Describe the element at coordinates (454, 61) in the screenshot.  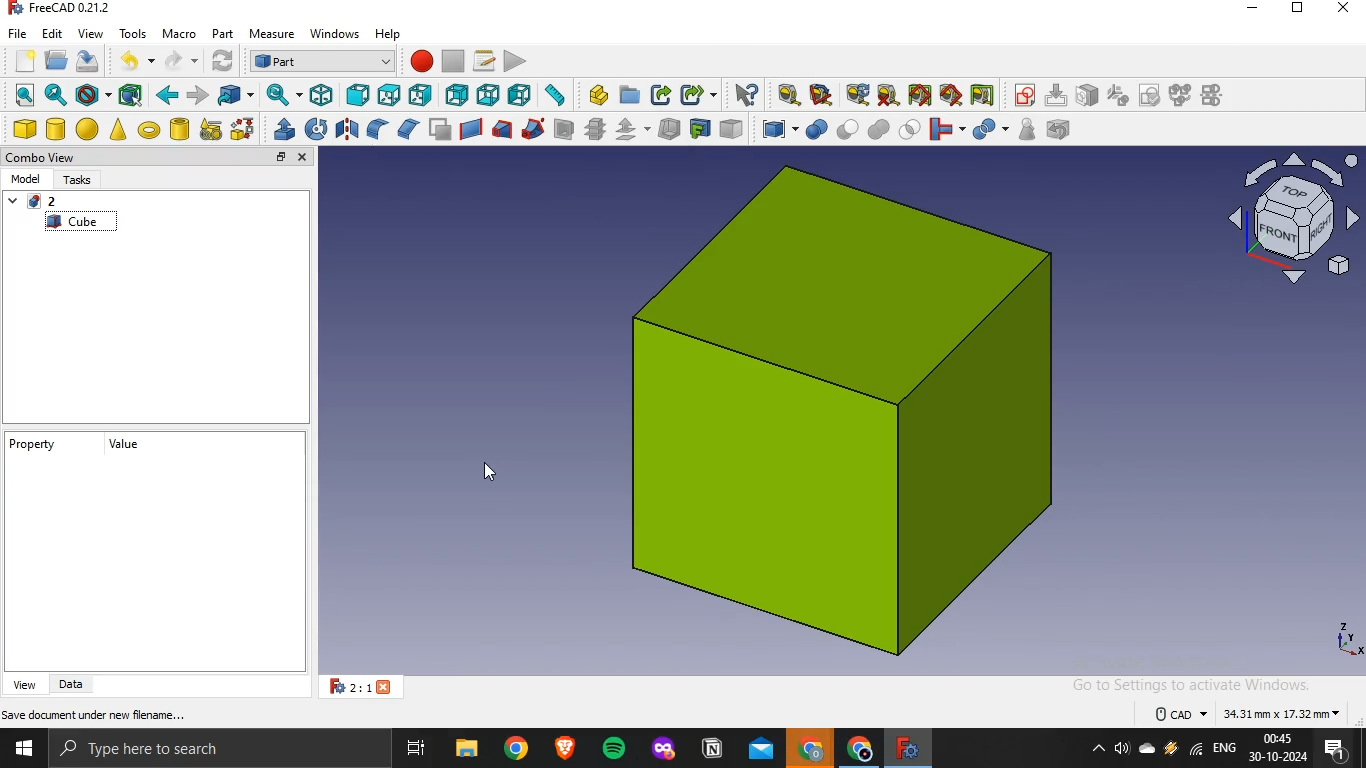
I see `stop recording` at that location.